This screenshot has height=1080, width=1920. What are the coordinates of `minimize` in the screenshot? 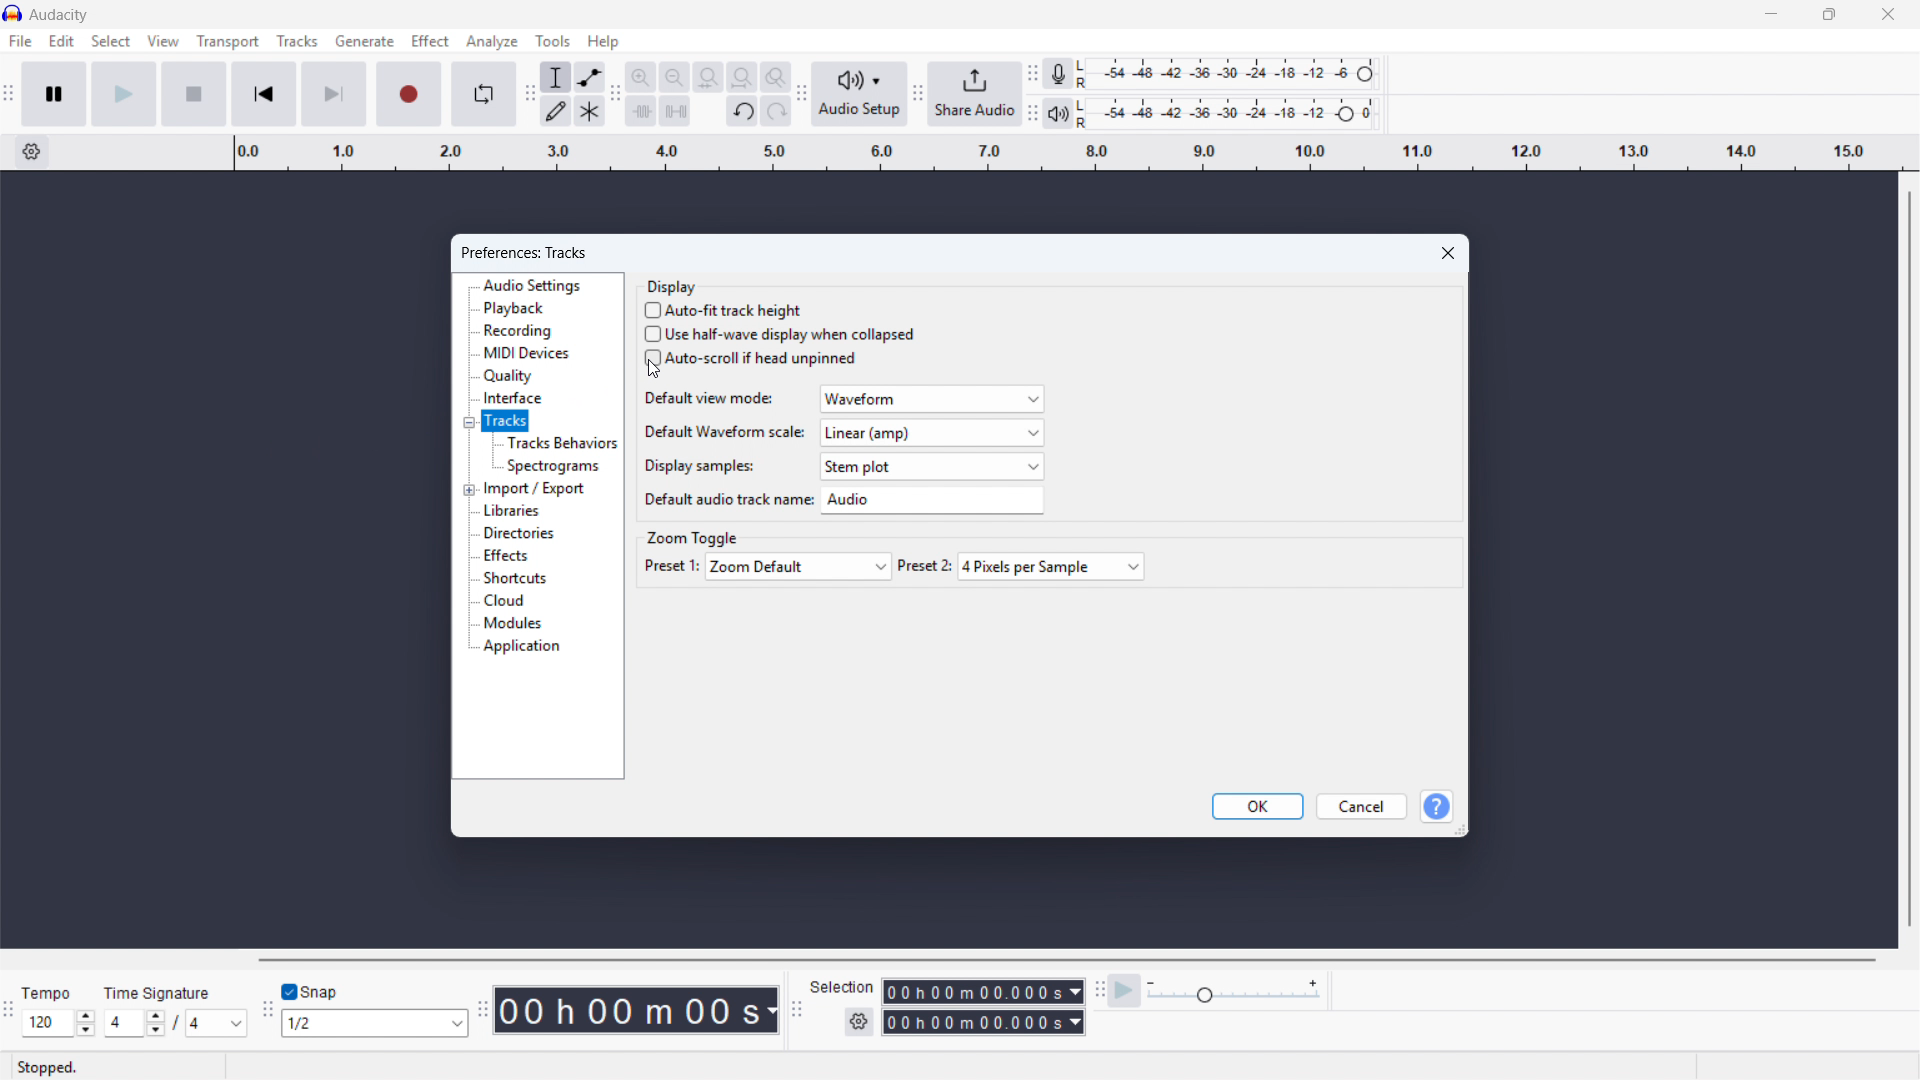 It's located at (1770, 15).